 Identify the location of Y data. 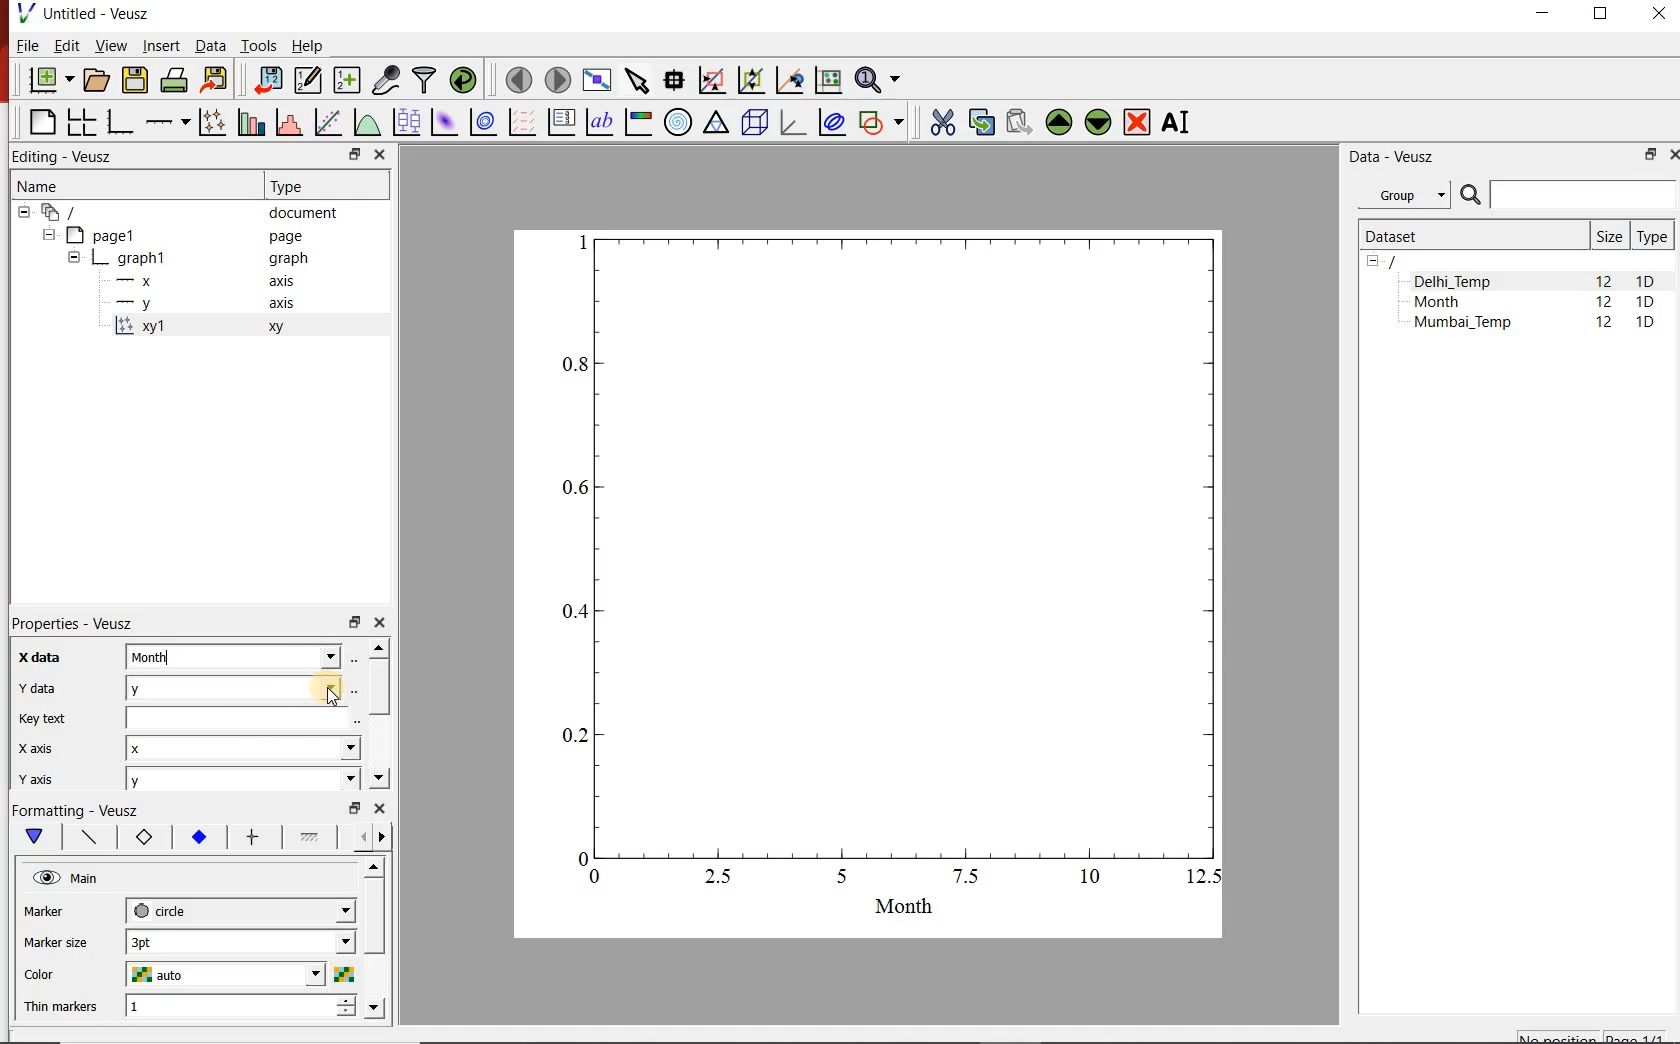
(35, 687).